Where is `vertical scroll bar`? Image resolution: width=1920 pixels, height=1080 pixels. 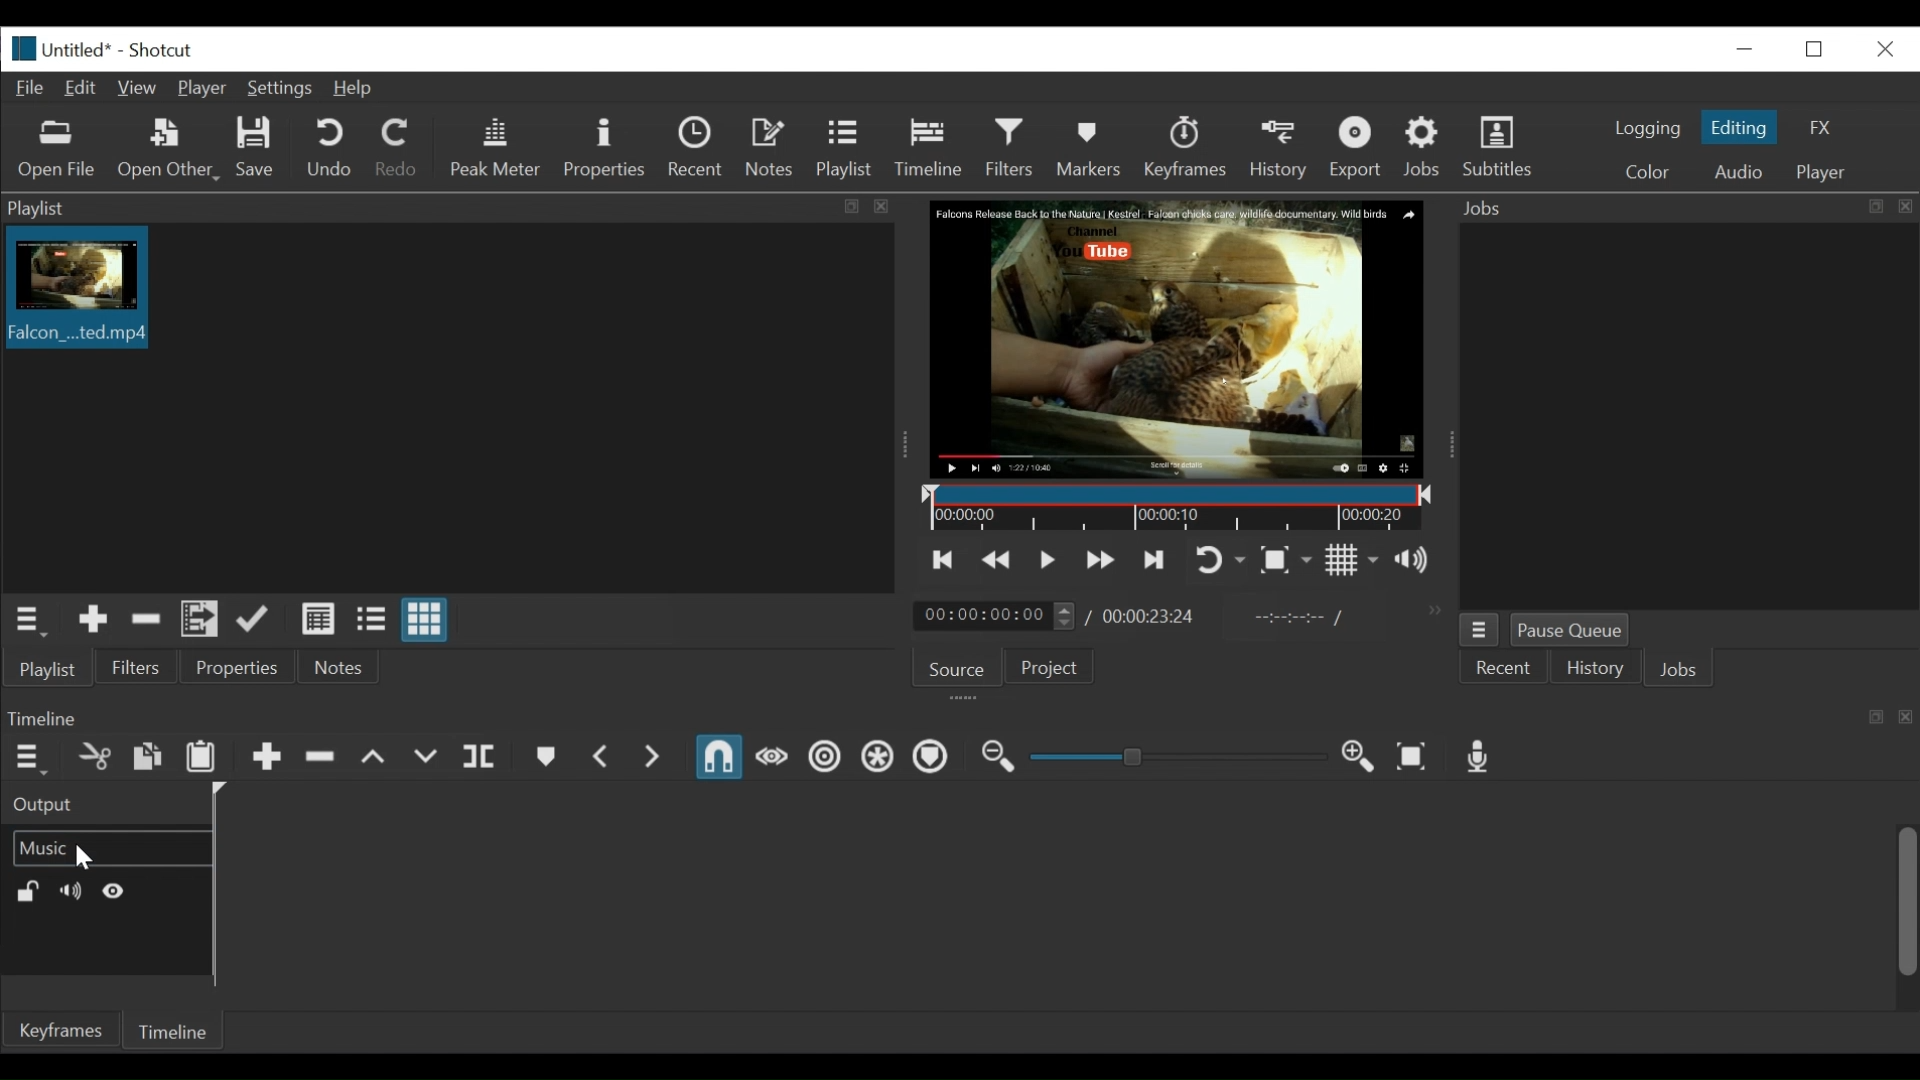
vertical scroll bar is located at coordinates (1901, 912).